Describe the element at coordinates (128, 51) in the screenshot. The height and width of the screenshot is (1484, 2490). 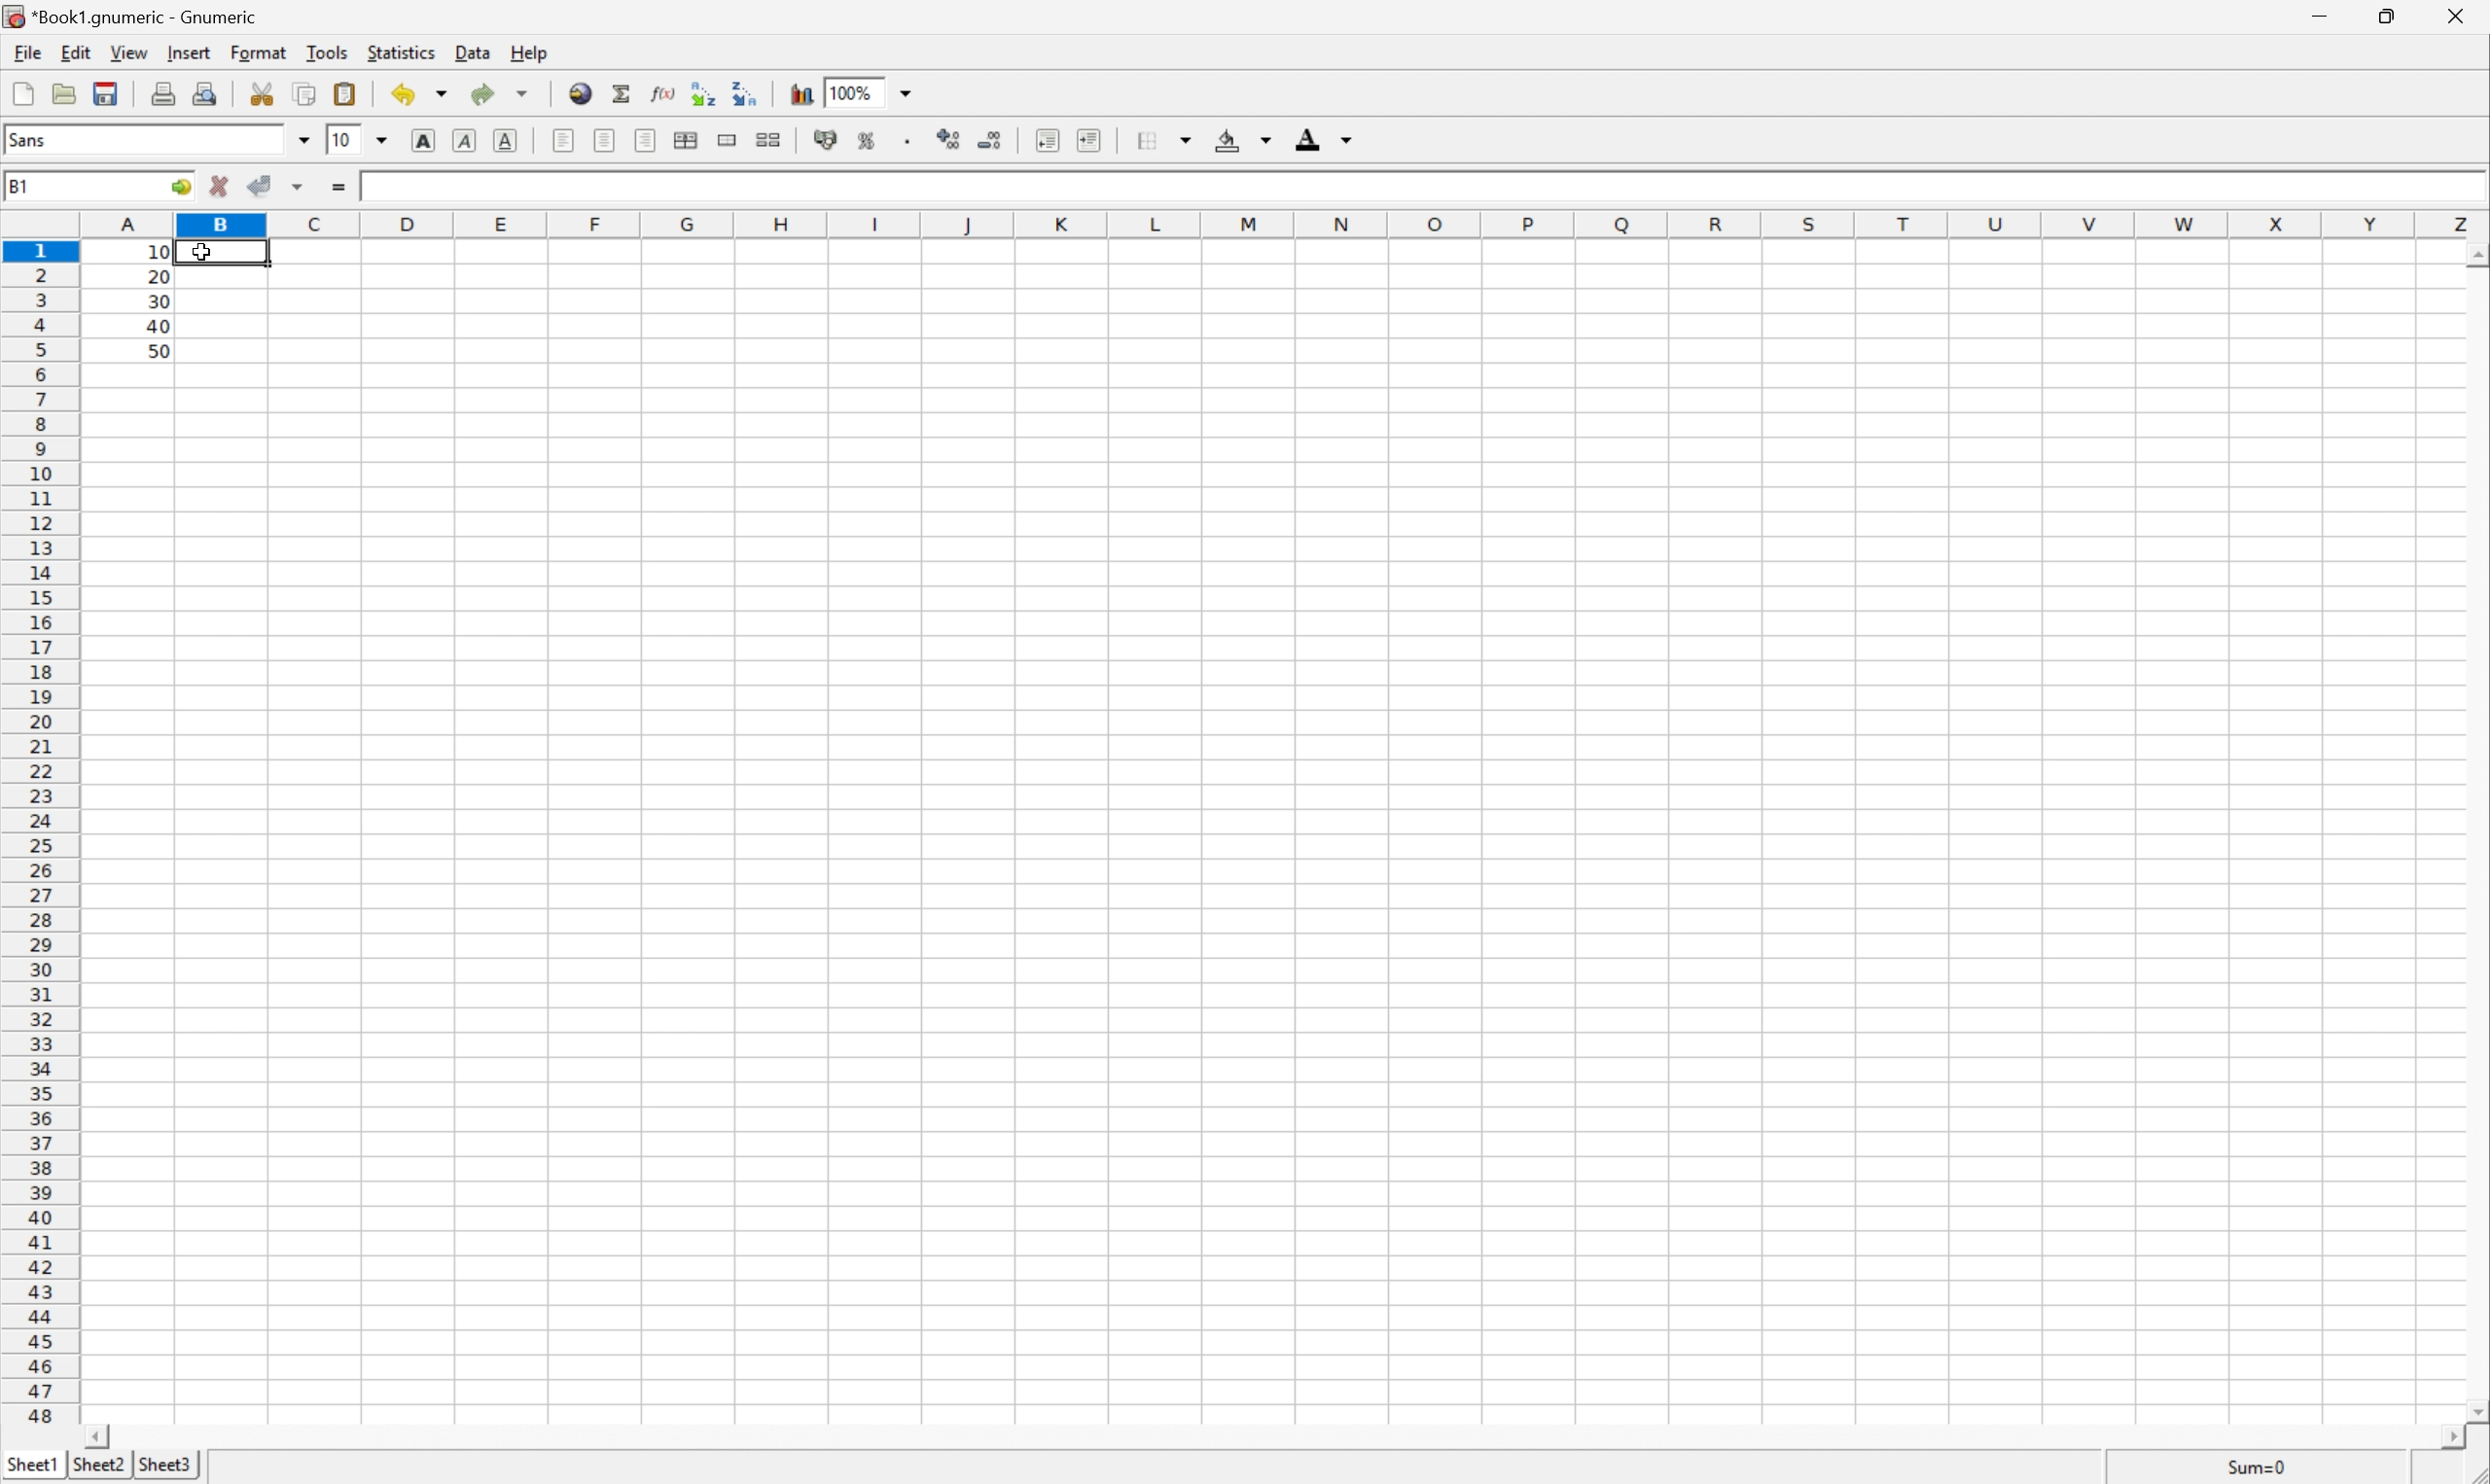
I see `View` at that location.